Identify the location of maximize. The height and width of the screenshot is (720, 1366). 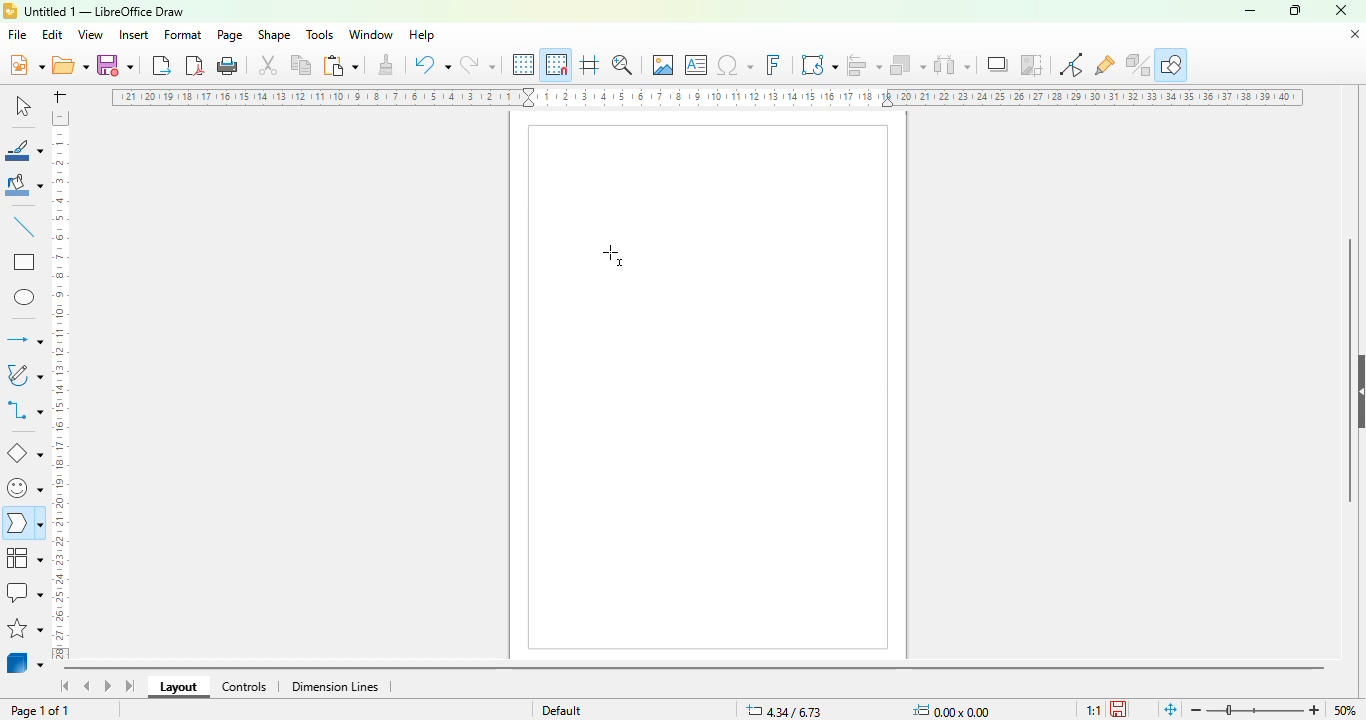
(1295, 10).